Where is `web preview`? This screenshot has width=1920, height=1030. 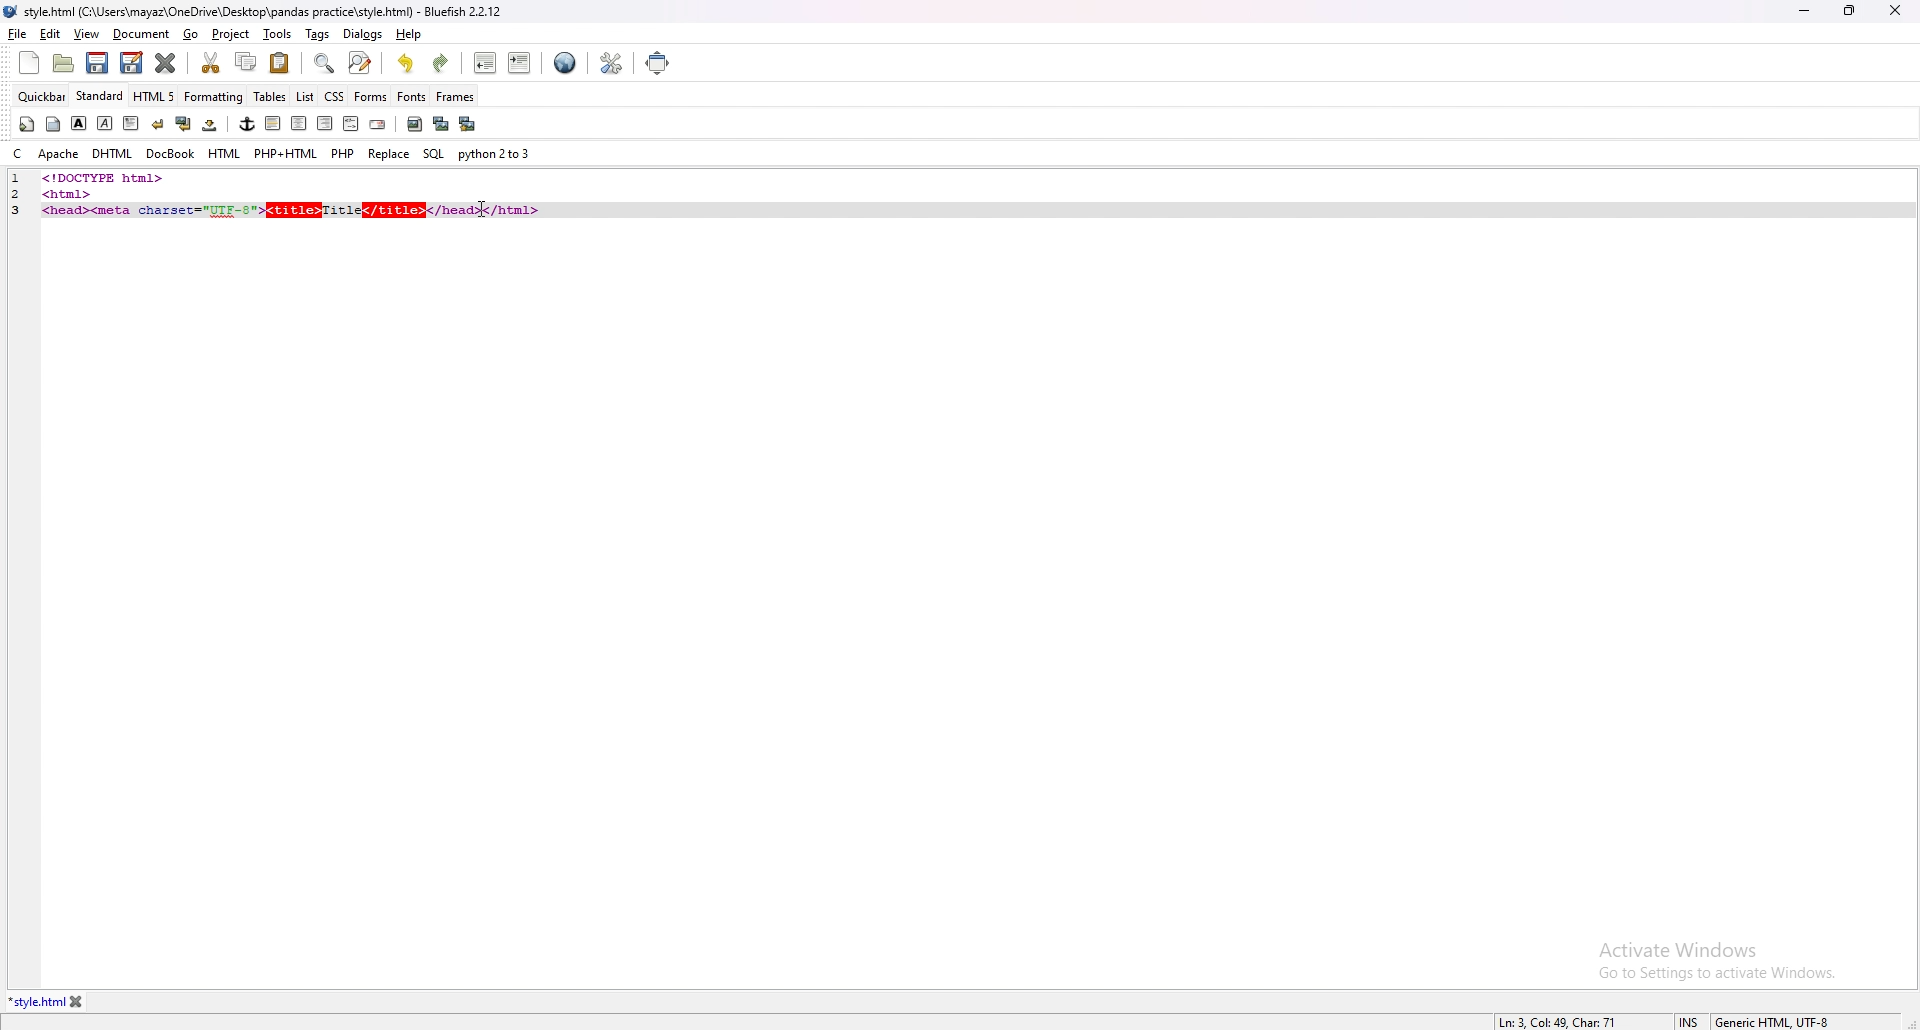 web preview is located at coordinates (565, 63).